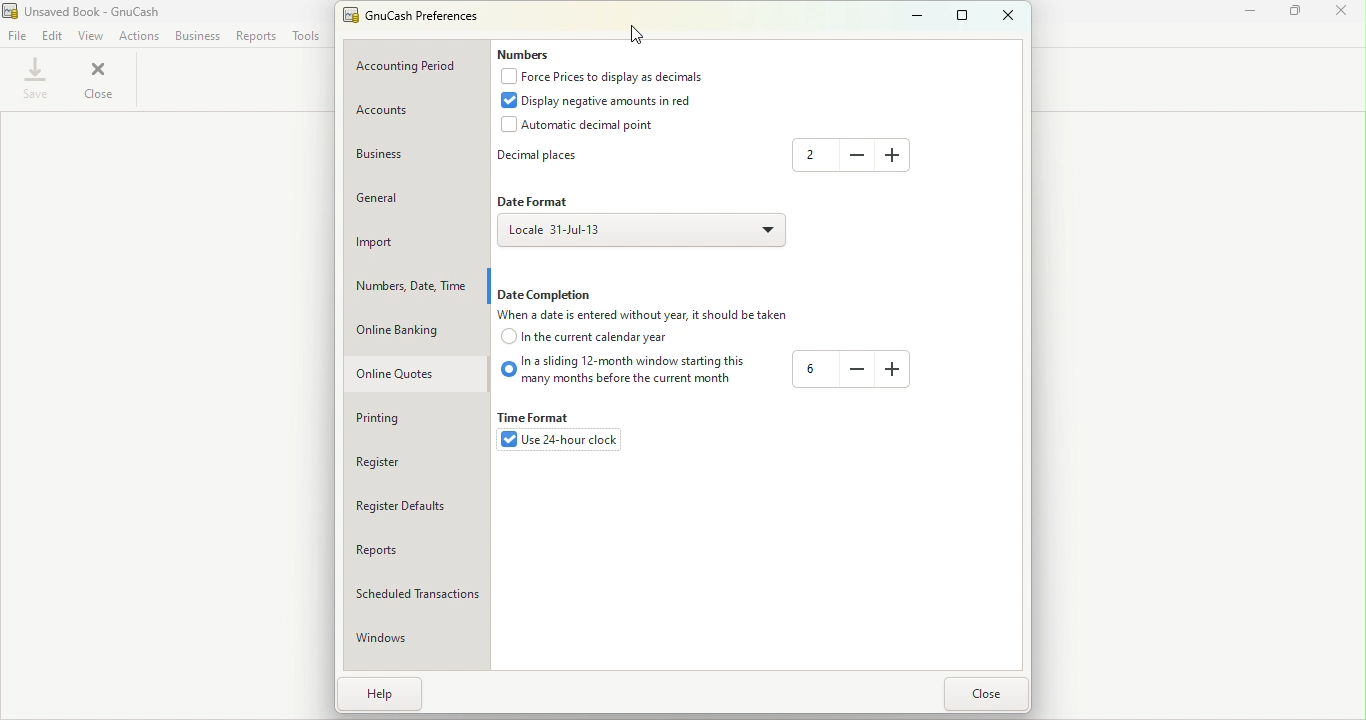 The width and height of the screenshot is (1366, 720). I want to click on Date format, so click(534, 200).